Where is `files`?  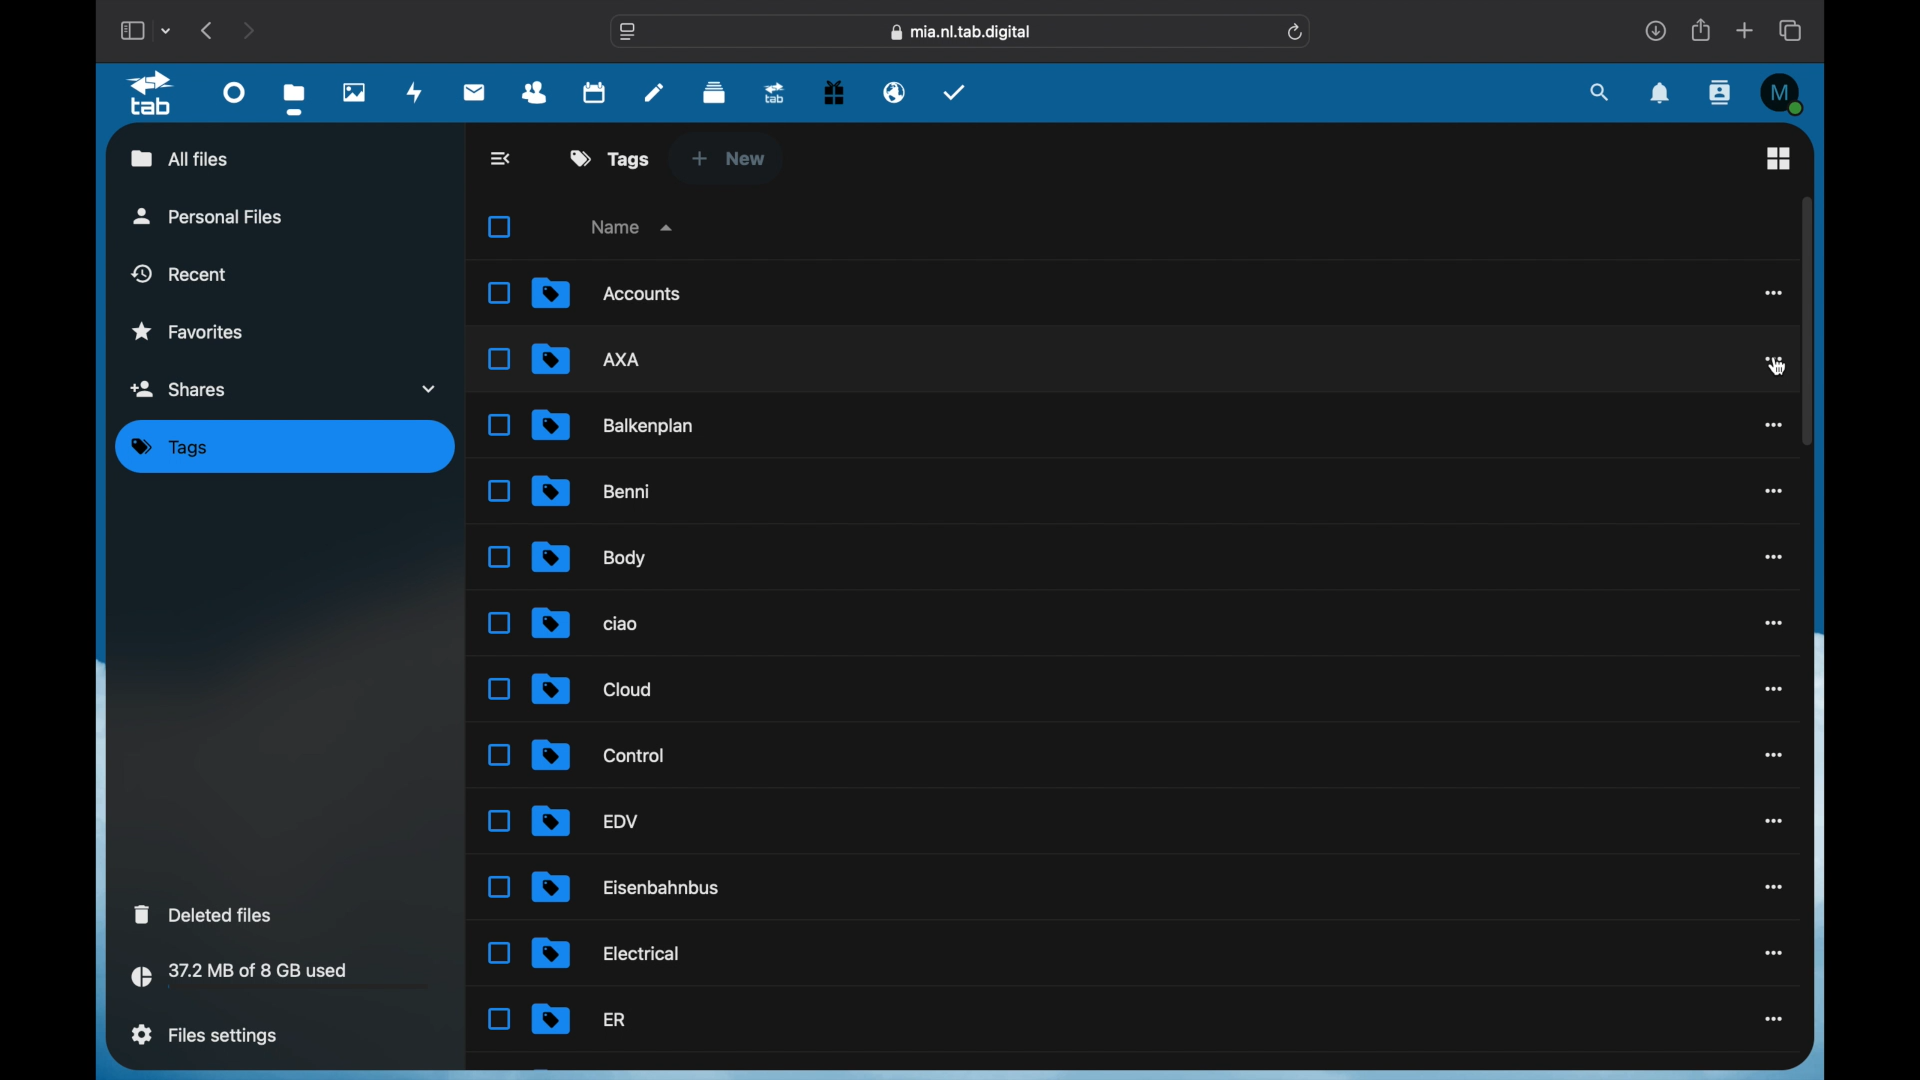
files is located at coordinates (298, 99).